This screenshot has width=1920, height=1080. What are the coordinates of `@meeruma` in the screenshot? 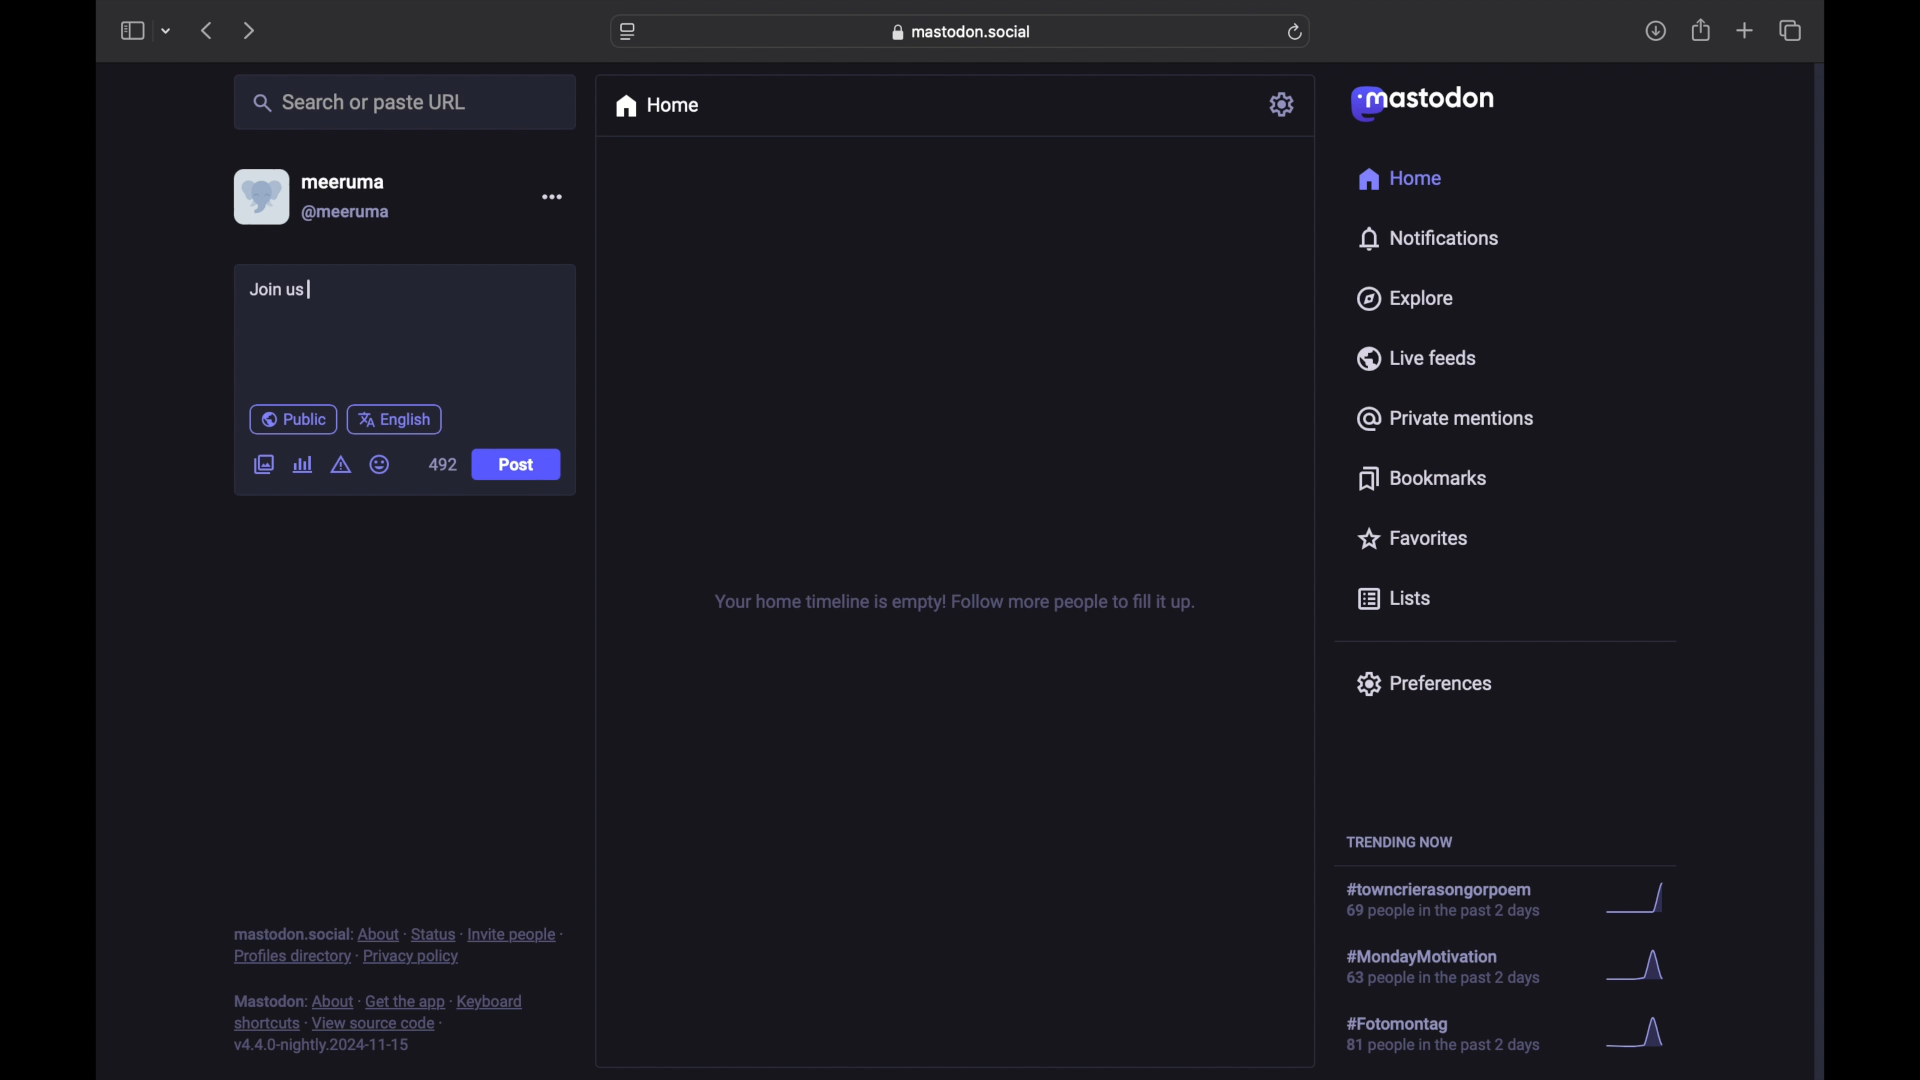 It's located at (346, 213).